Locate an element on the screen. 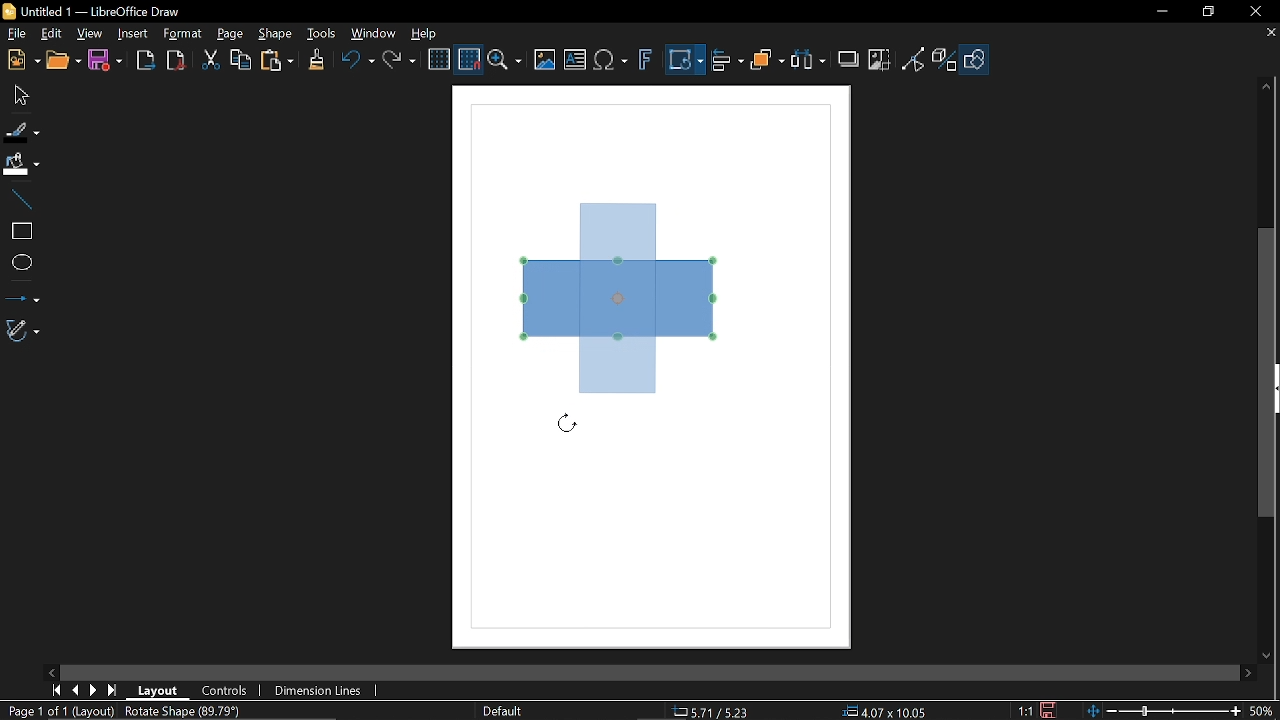 This screenshot has width=1280, height=720. Move is located at coordinates (17, 94).